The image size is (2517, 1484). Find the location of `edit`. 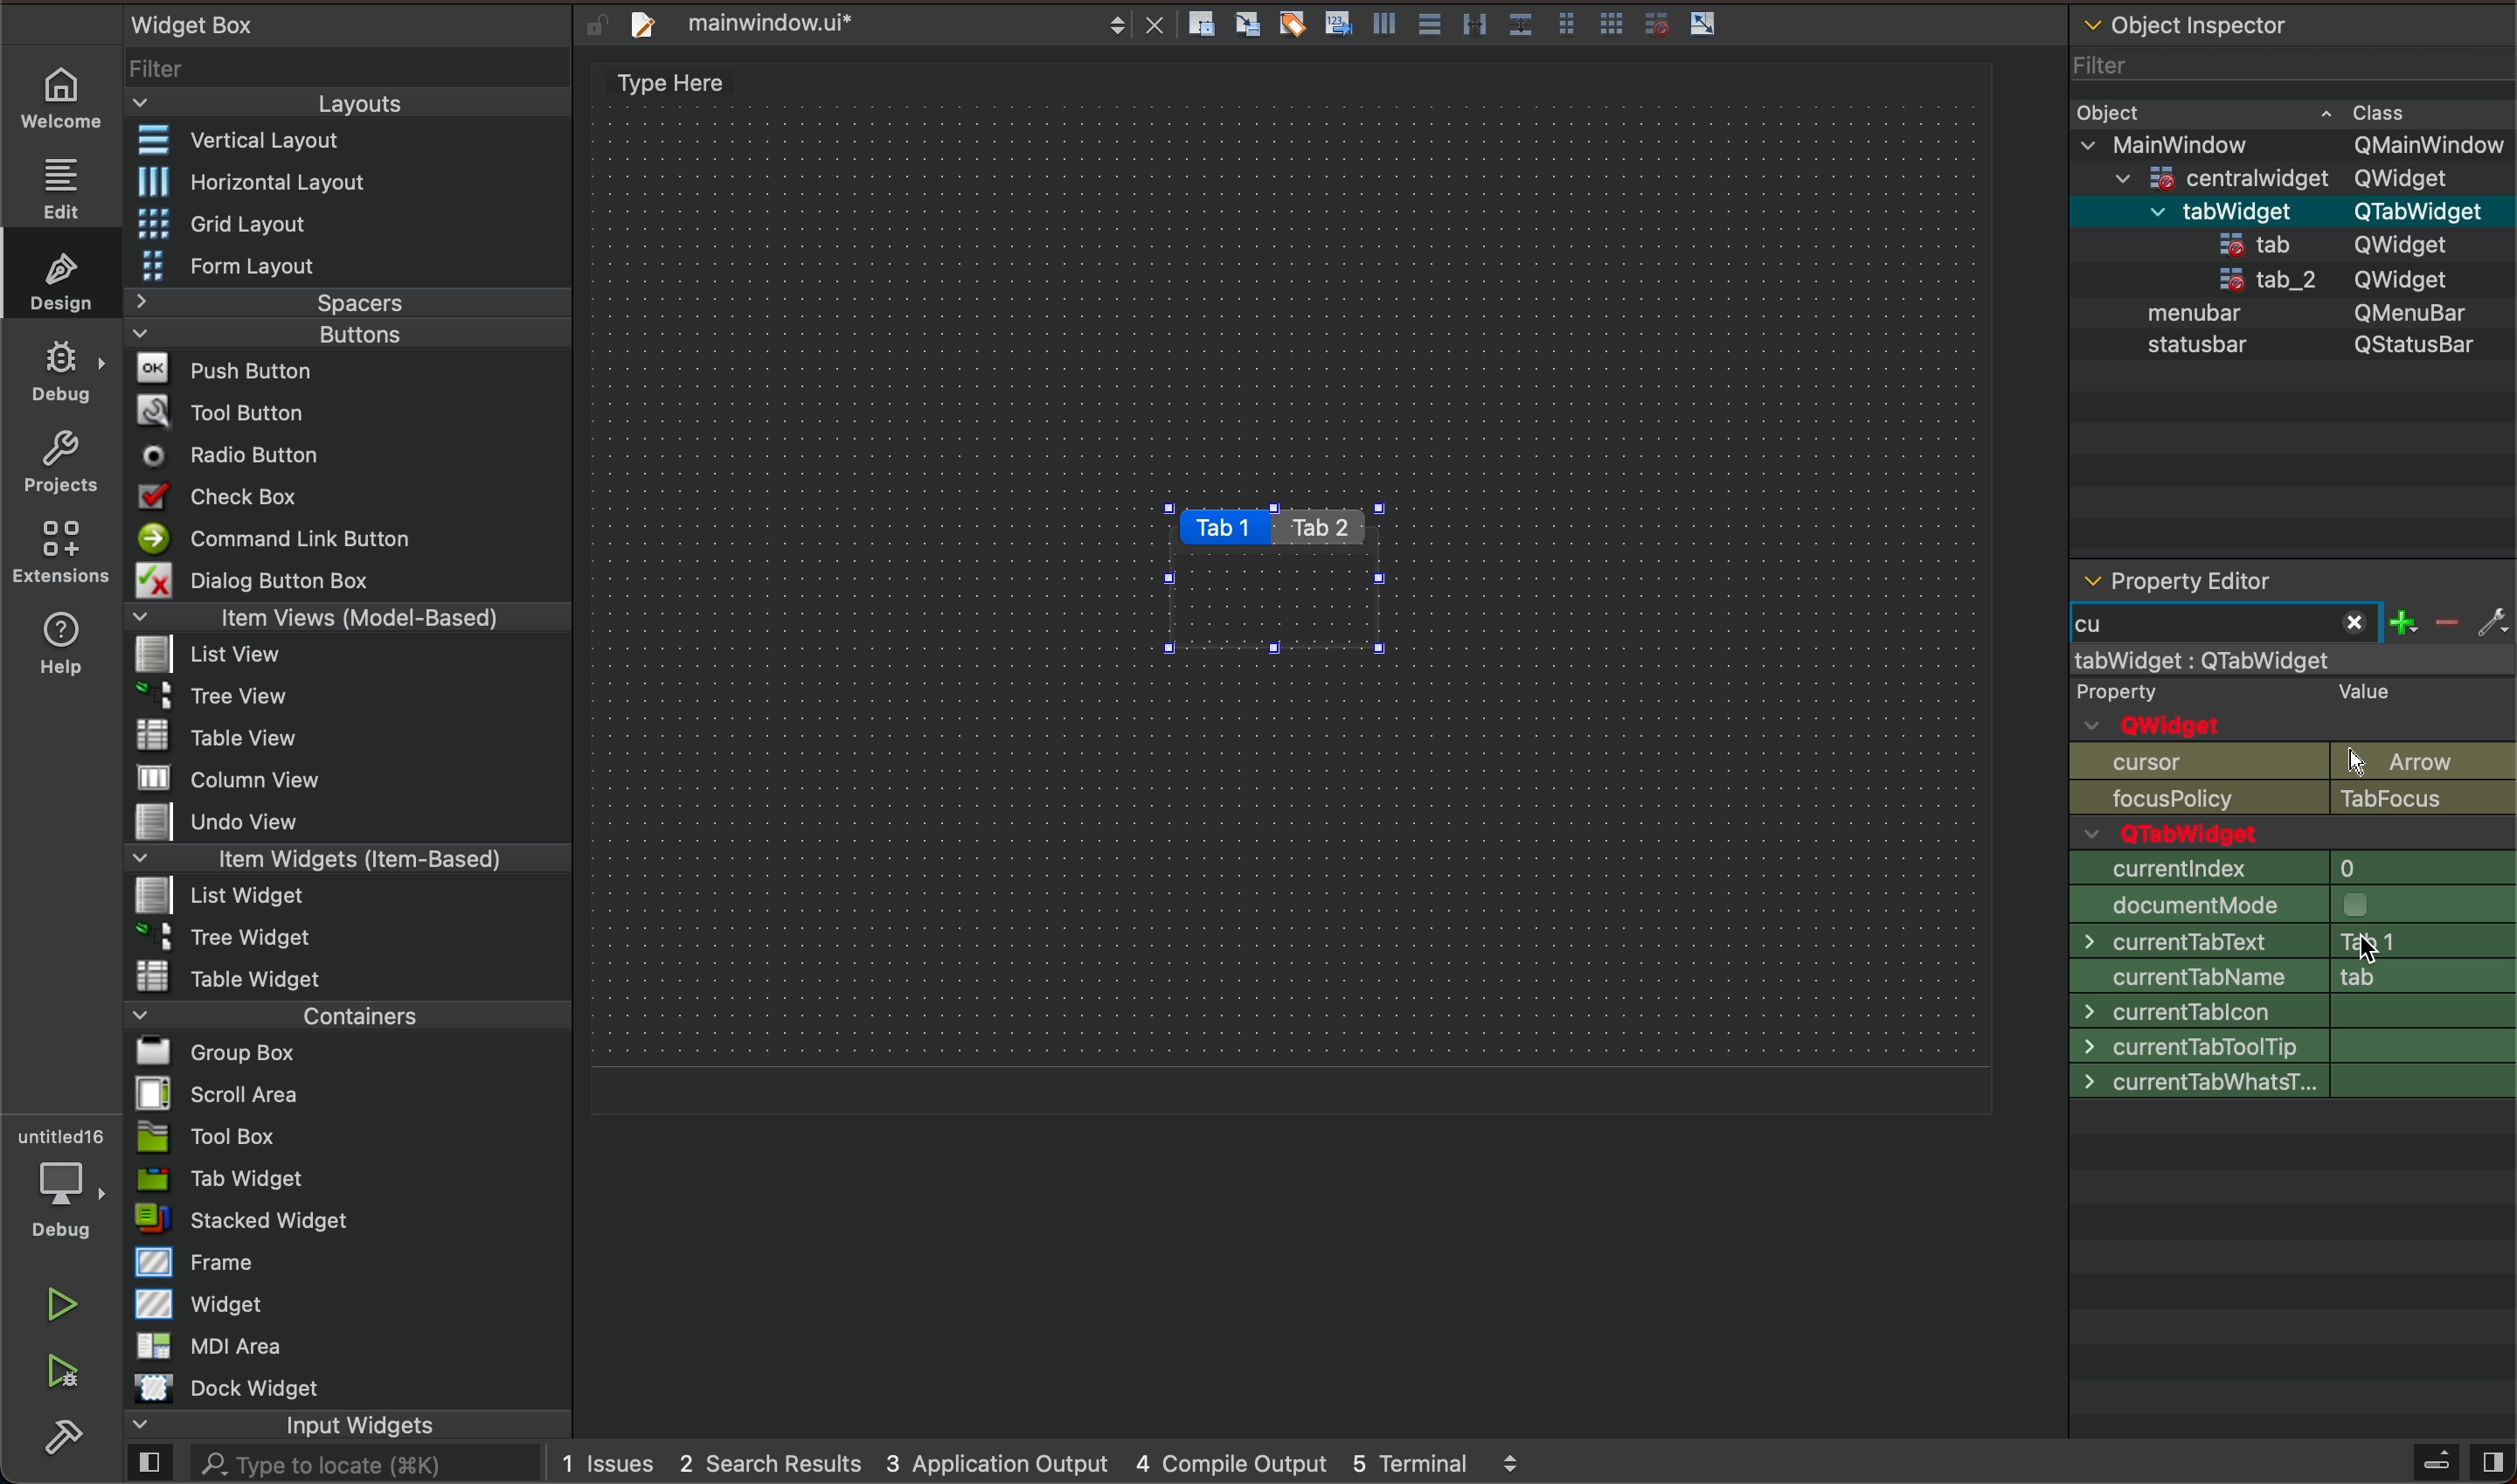

edit is located at coordinates (63, 182).